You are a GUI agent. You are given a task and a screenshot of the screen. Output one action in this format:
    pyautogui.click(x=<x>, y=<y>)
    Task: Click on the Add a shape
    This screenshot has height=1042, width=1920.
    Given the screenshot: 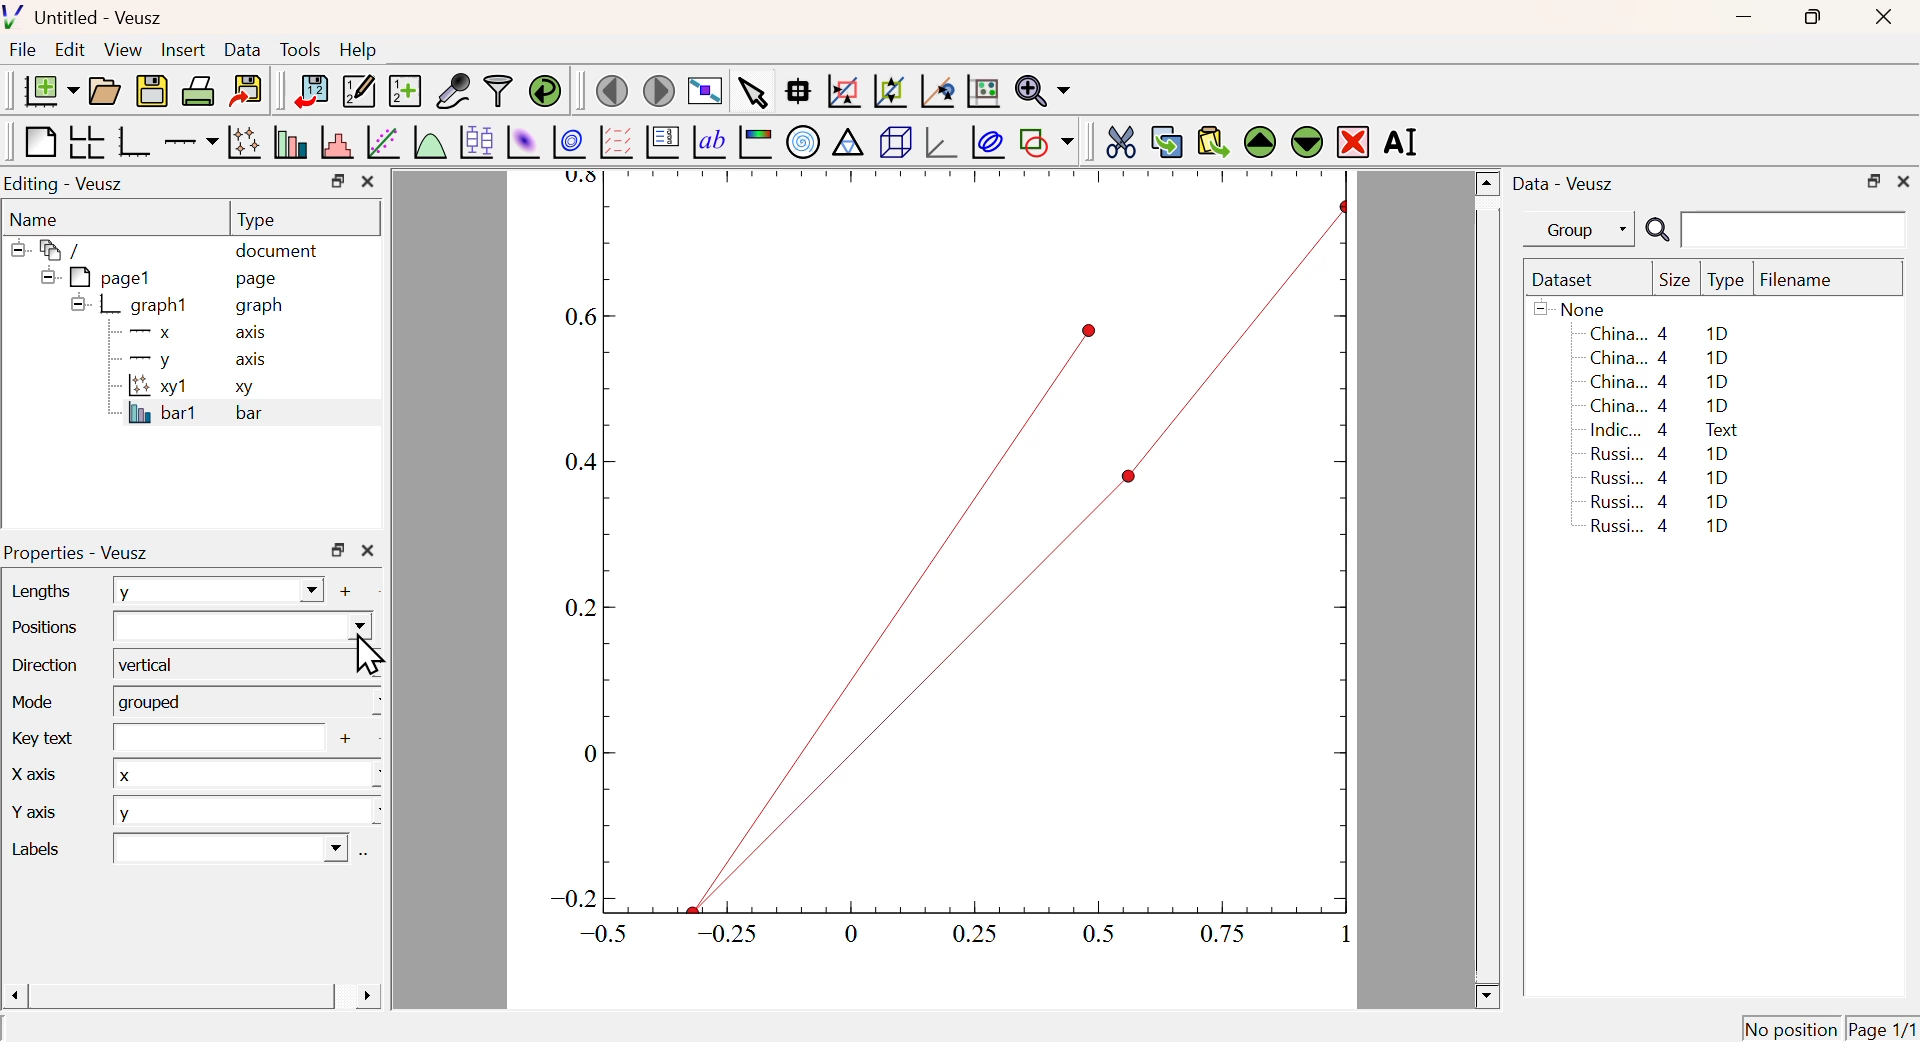 What is the action you would take?
    pyautogui.click(x=1046, y=141)
    